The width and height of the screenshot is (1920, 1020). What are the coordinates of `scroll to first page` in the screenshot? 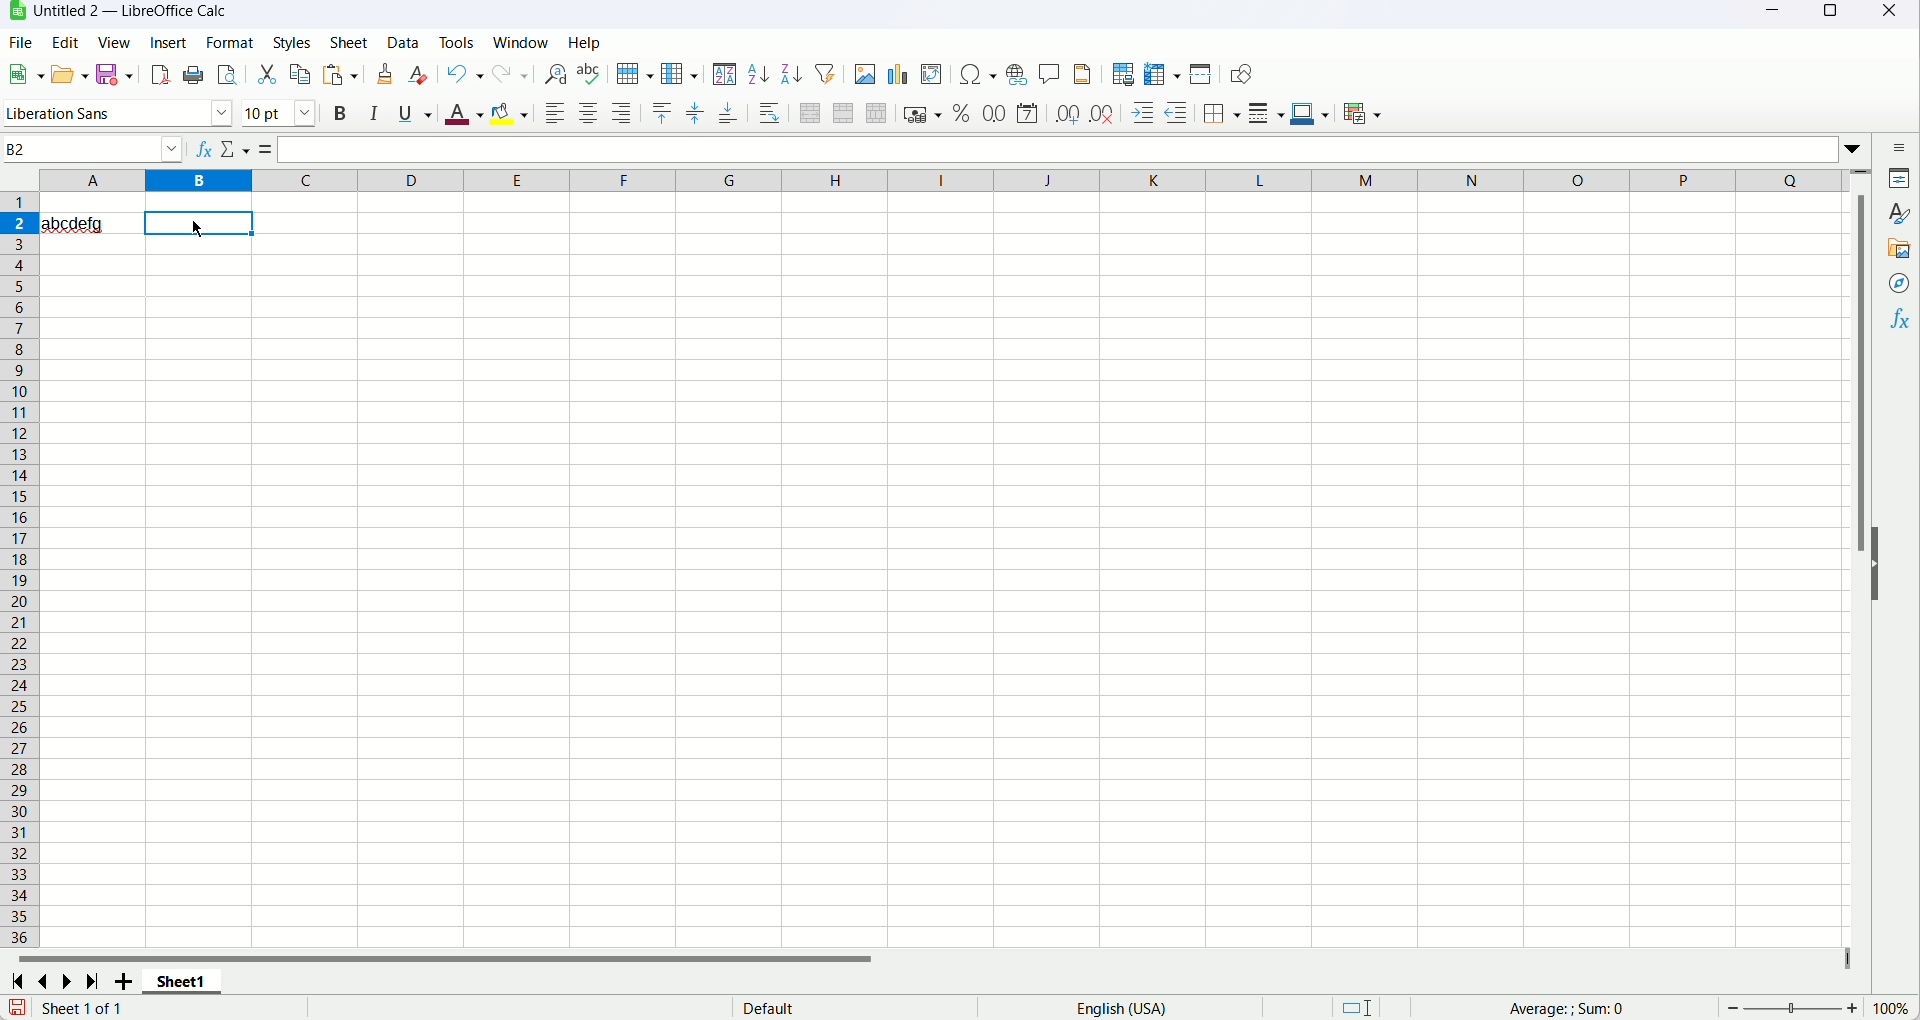 It's located at (17, 981).